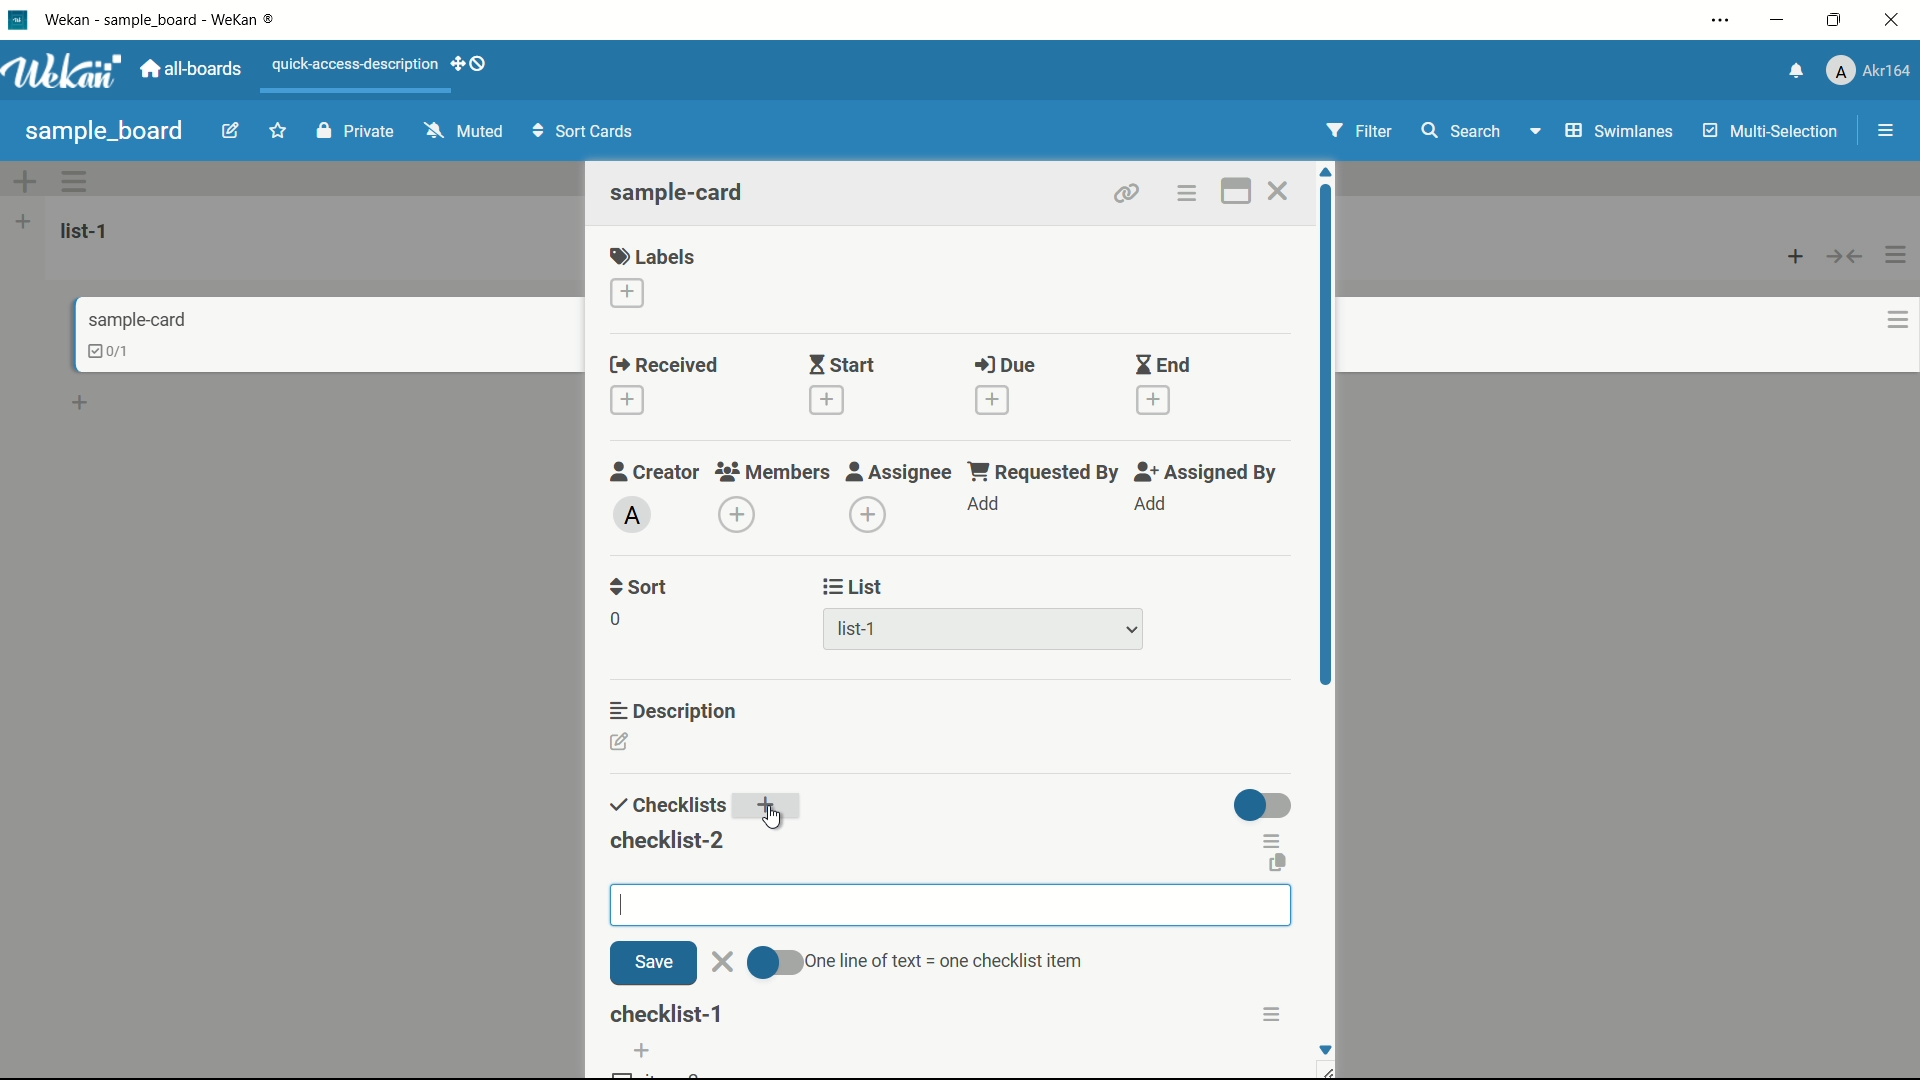 This screenshot has width=1920, height=1080. What do you see at coordinates (1723, 22) in the screenshot?
I see `settings and more` at bounding box center [1723, 22].